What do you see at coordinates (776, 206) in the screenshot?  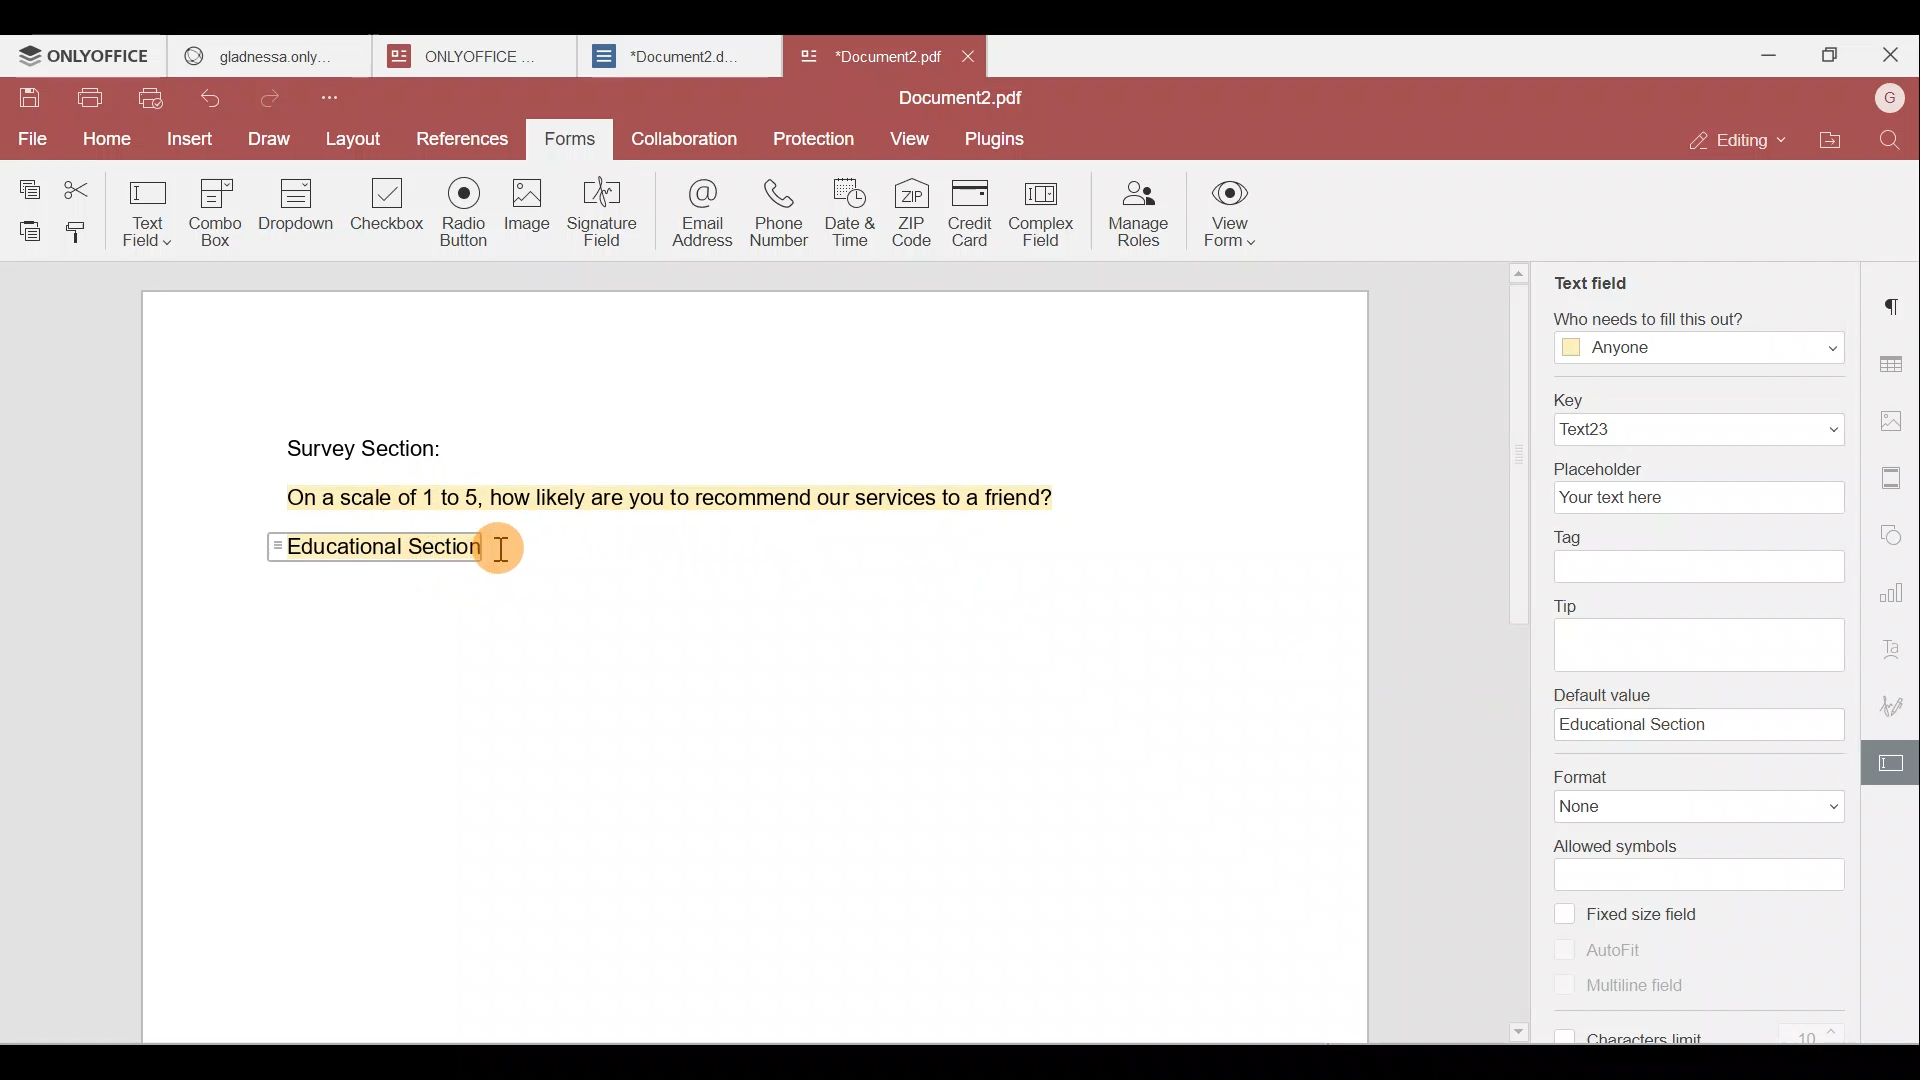 I see `Phone number` at bounding box center [776, 206].